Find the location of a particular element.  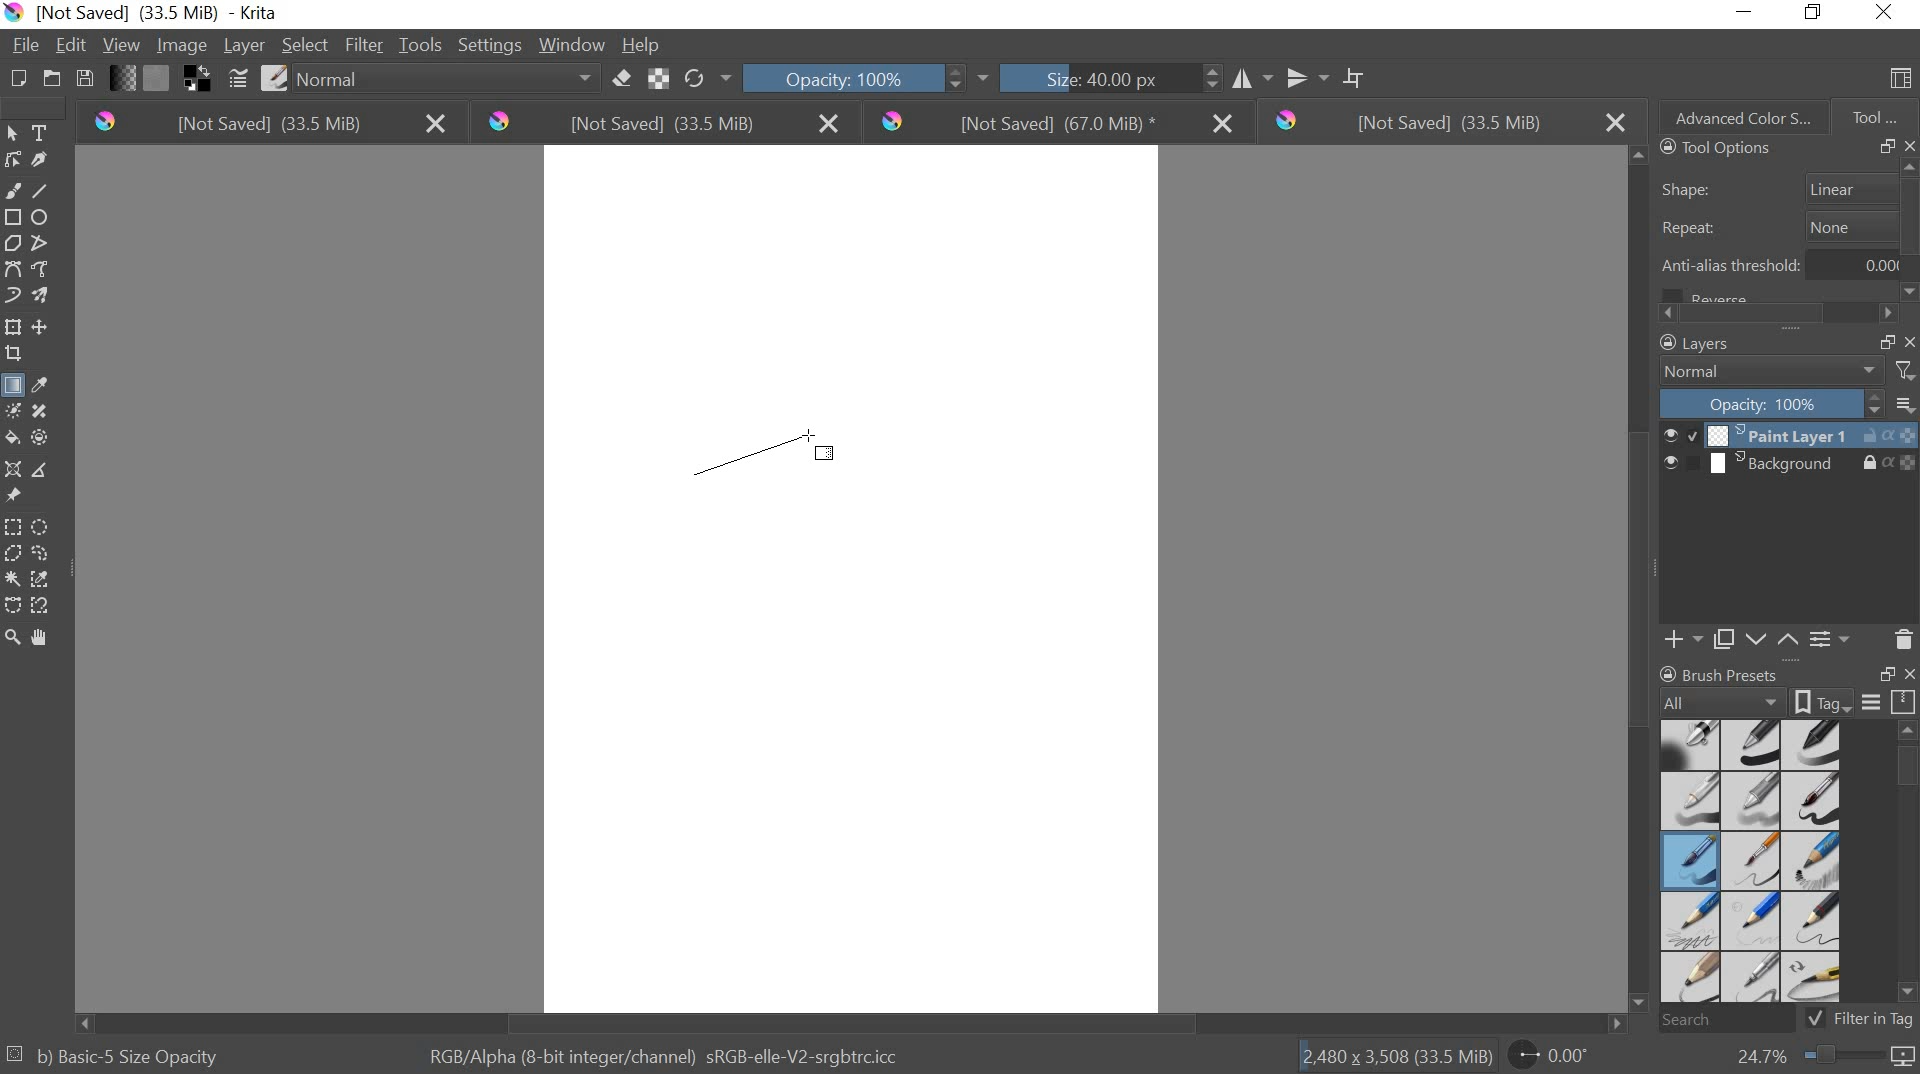

CLOSE is located at coordinates (1908, 147).